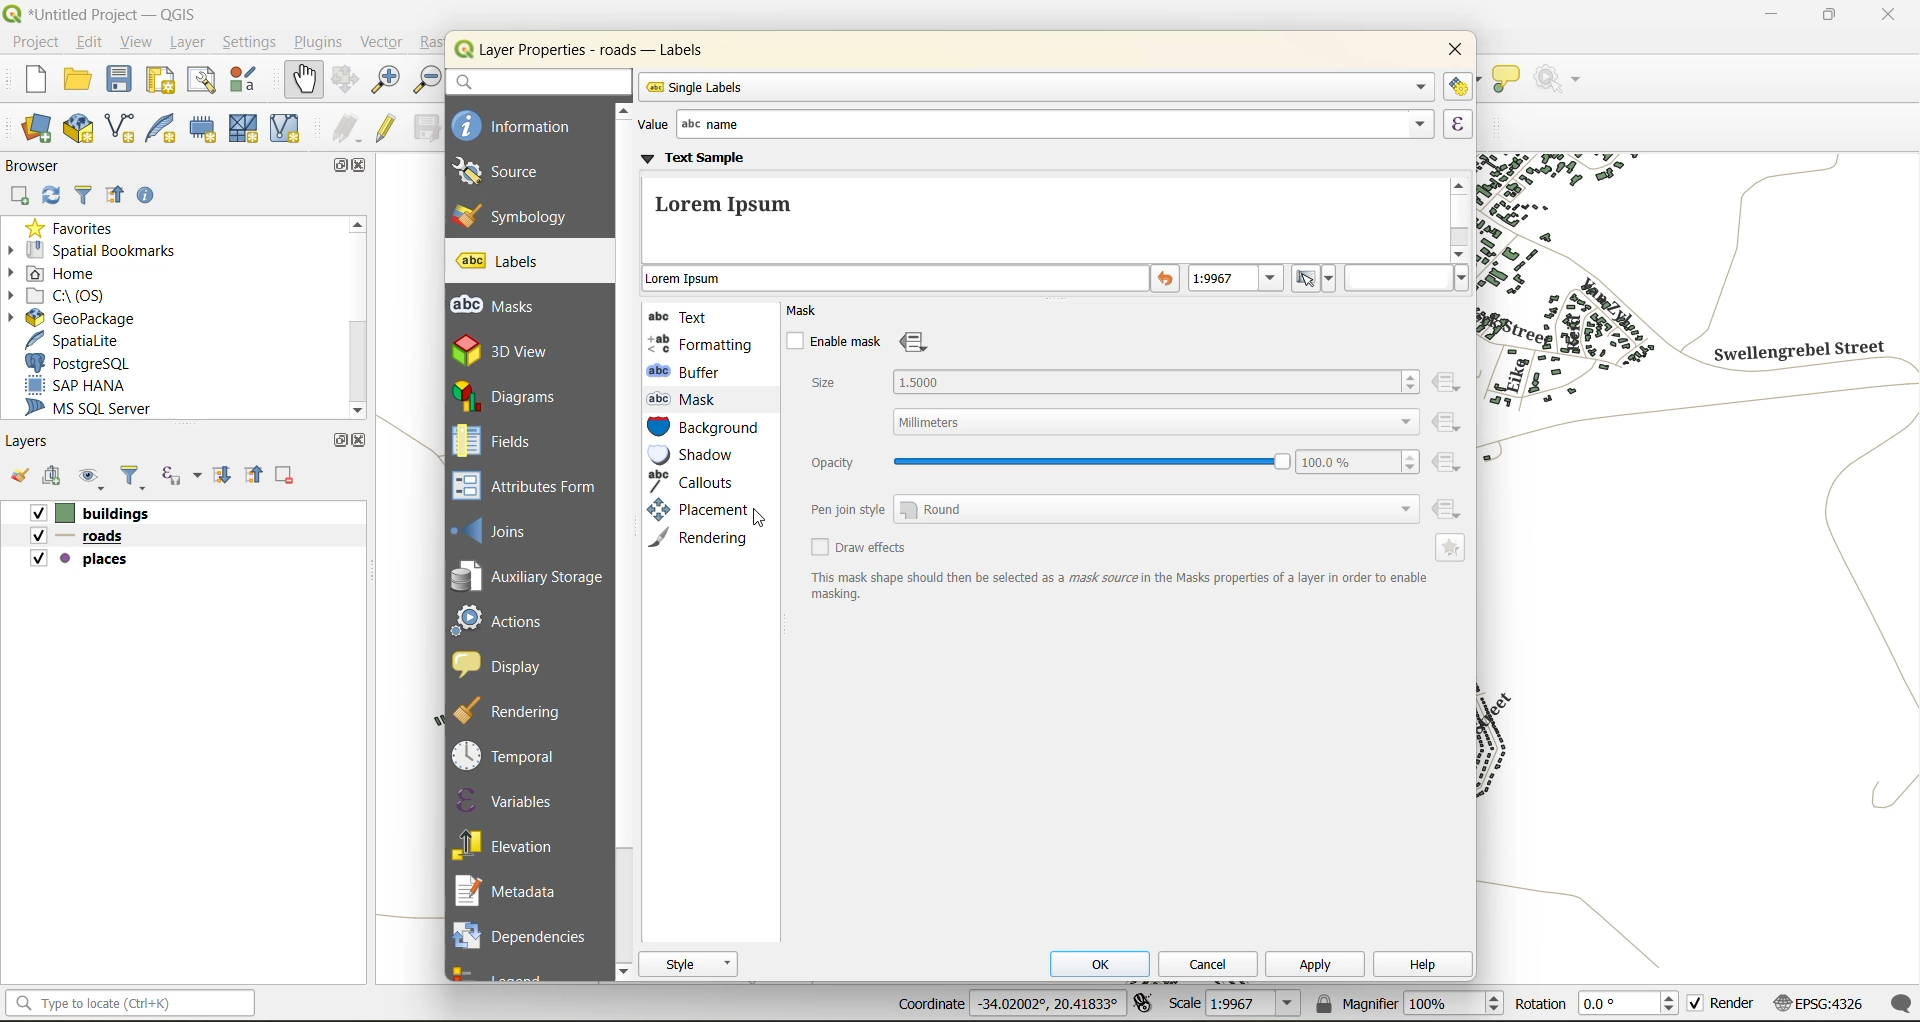  Describe the element at coordinates (1043, 206) in the screenshot. I see `text sample` at that location.